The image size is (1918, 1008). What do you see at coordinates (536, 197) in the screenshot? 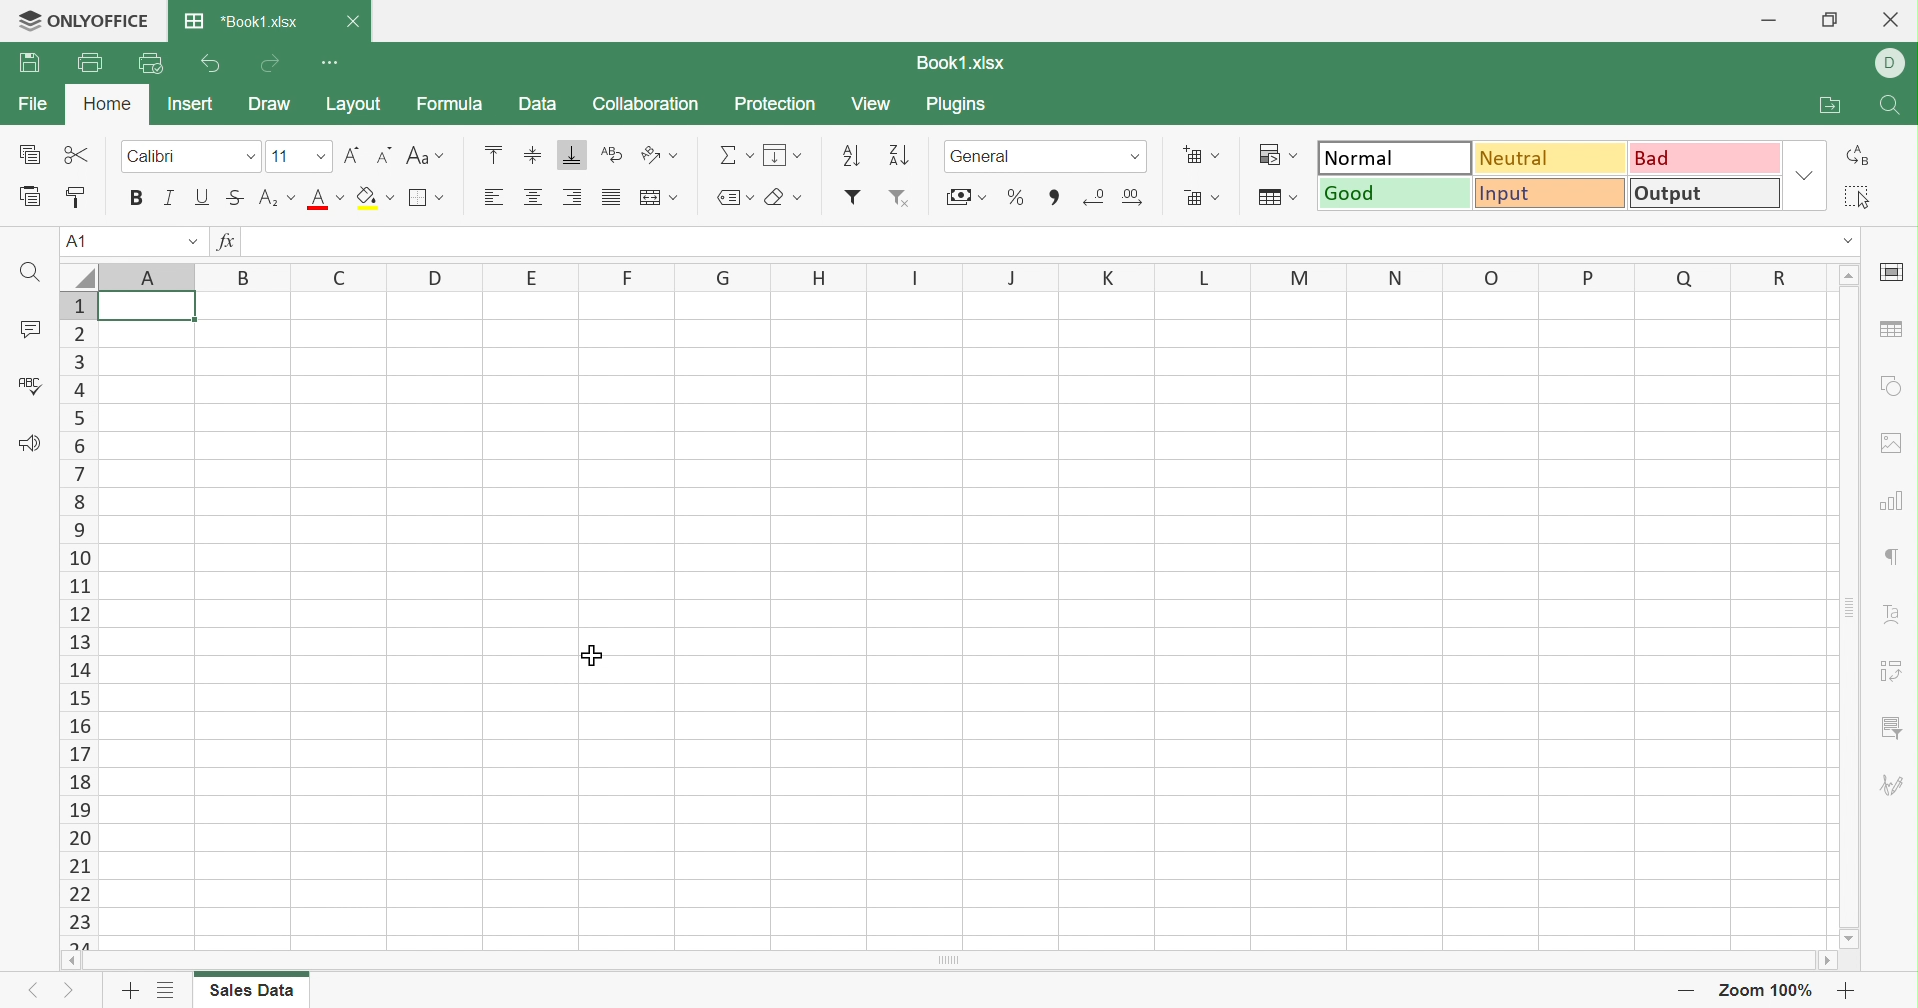
I see `Align Center` at bounding box center [536, 197].